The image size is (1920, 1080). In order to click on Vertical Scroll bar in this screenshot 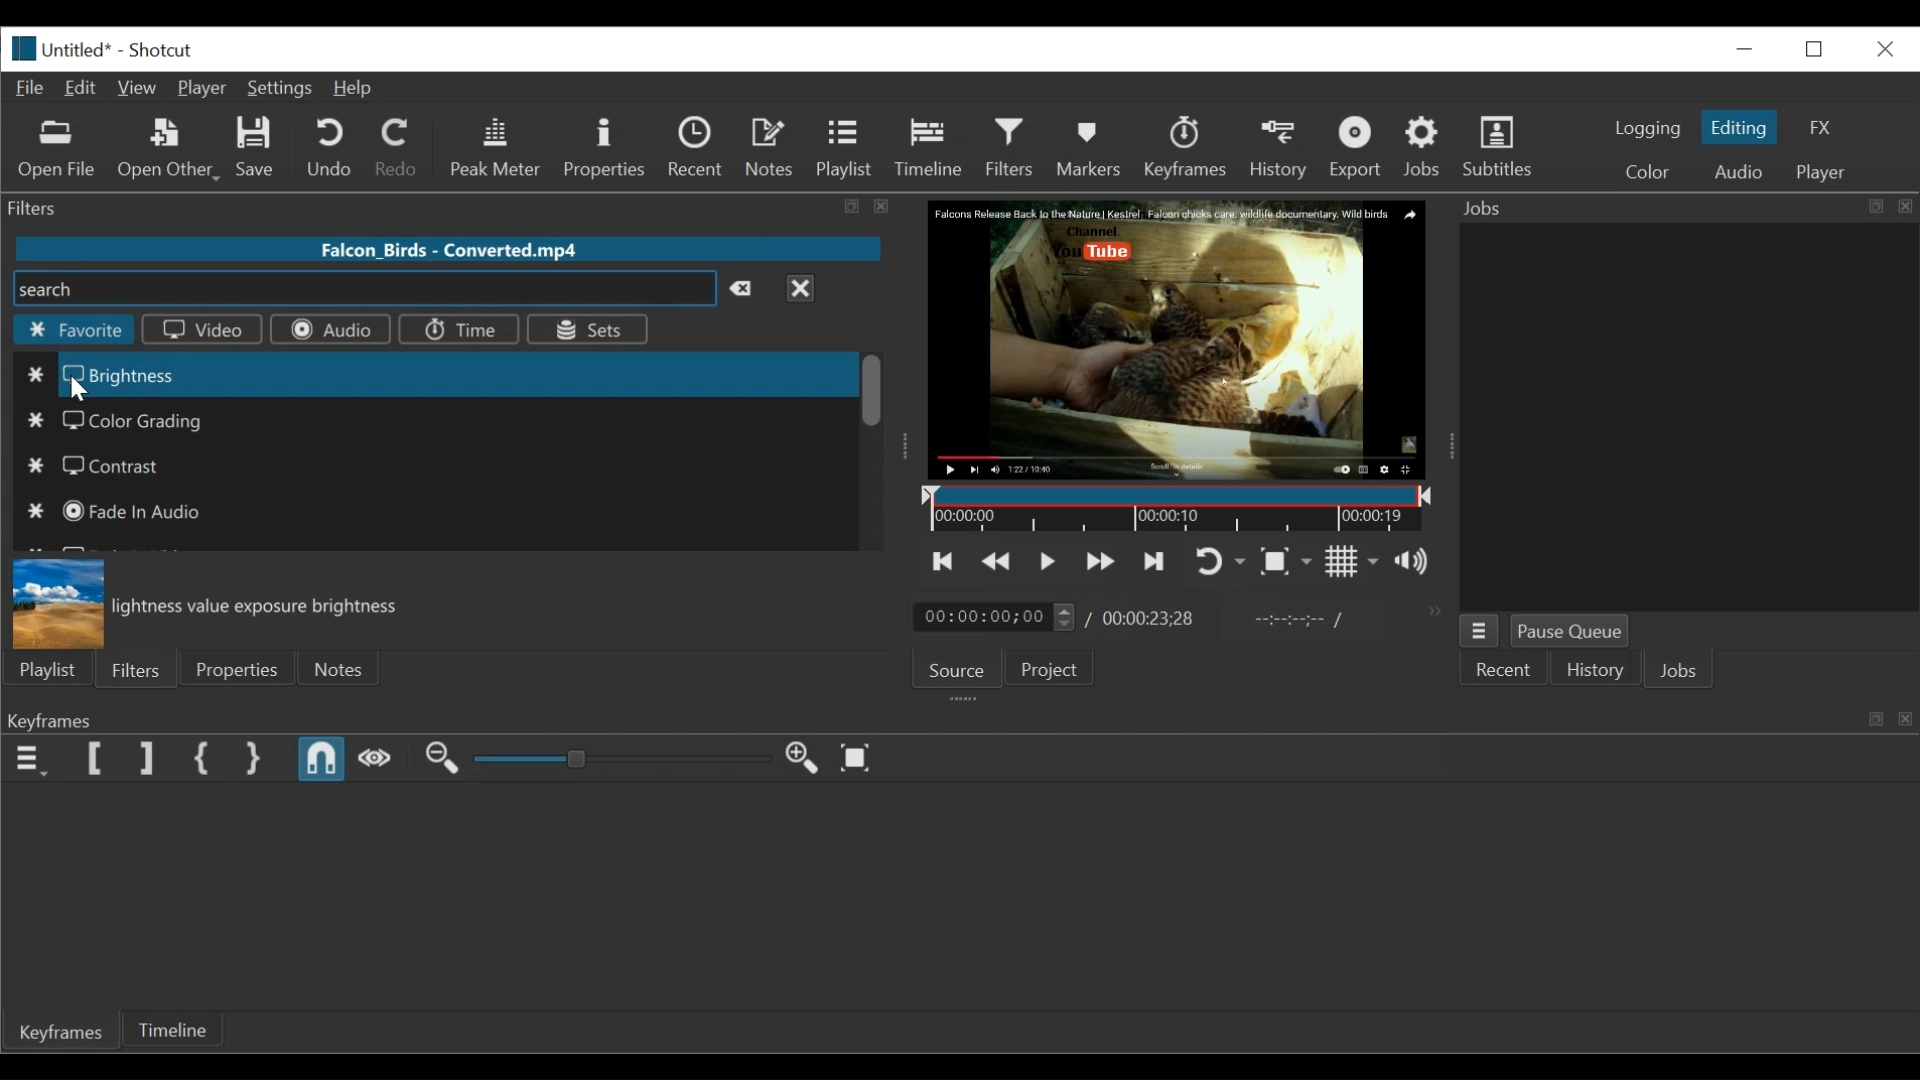, I will do `click(871, 390)`.